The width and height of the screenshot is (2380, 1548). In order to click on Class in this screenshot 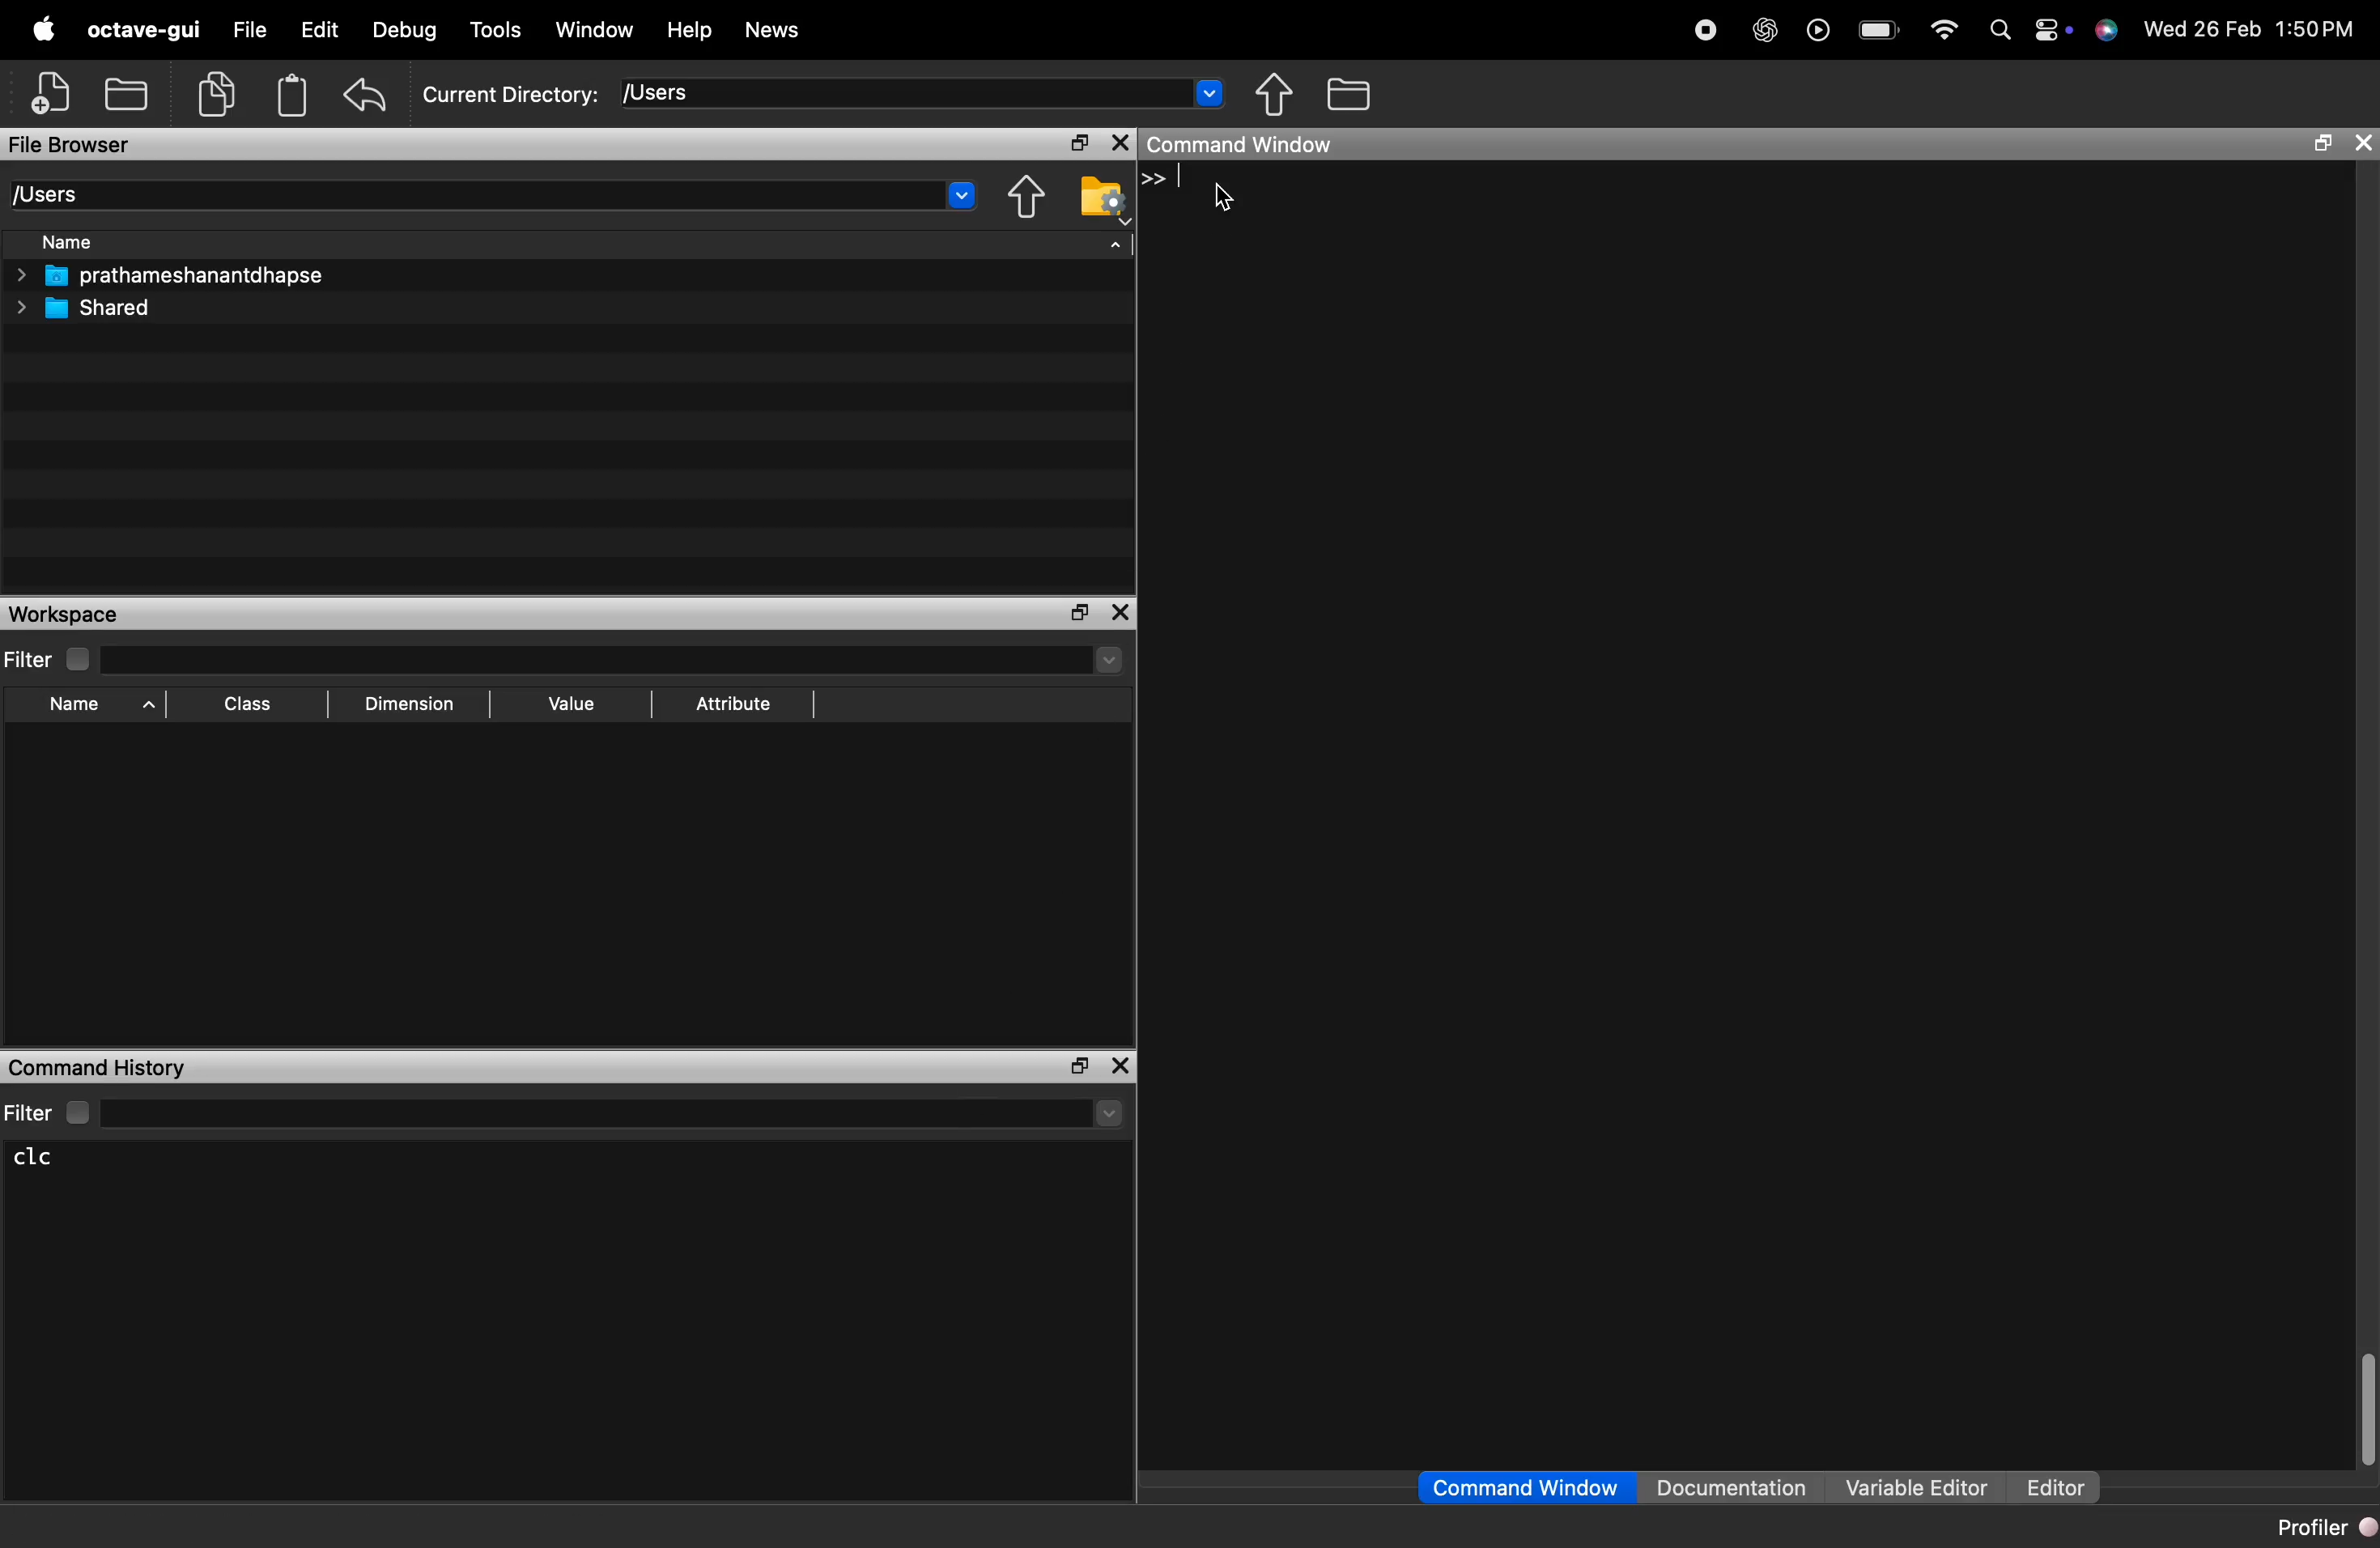, I will do `click(249, 707)`.